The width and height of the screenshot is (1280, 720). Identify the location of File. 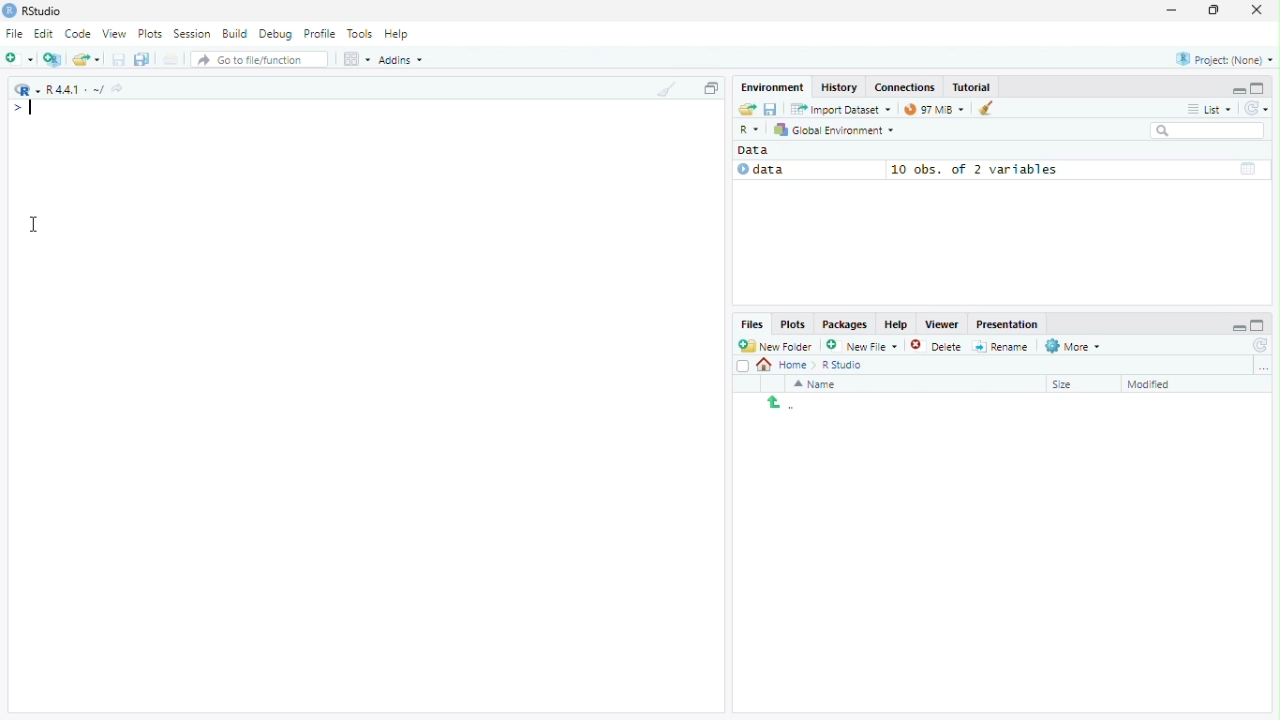
(14, 33).